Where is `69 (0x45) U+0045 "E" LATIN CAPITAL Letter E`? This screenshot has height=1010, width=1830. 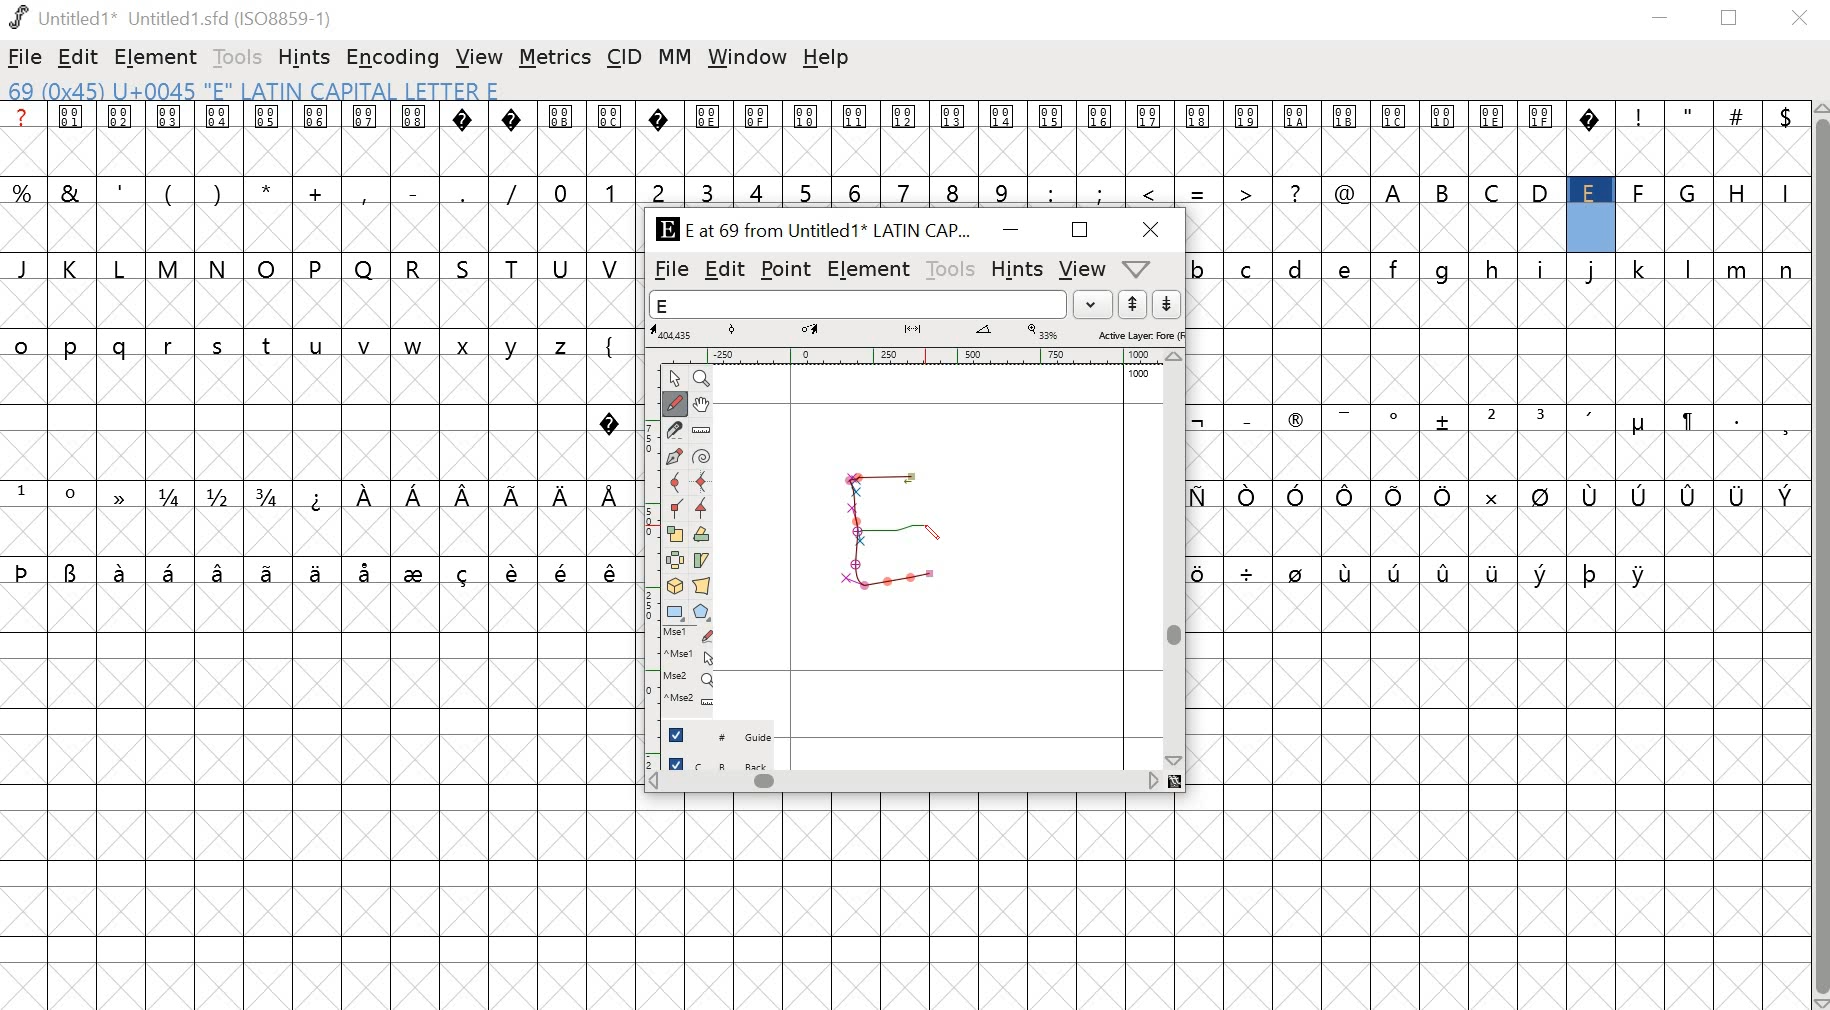 69 (0x45) U+0045 "E" LATIN CAPITAL Letter E is located at coordinates (258, 92).